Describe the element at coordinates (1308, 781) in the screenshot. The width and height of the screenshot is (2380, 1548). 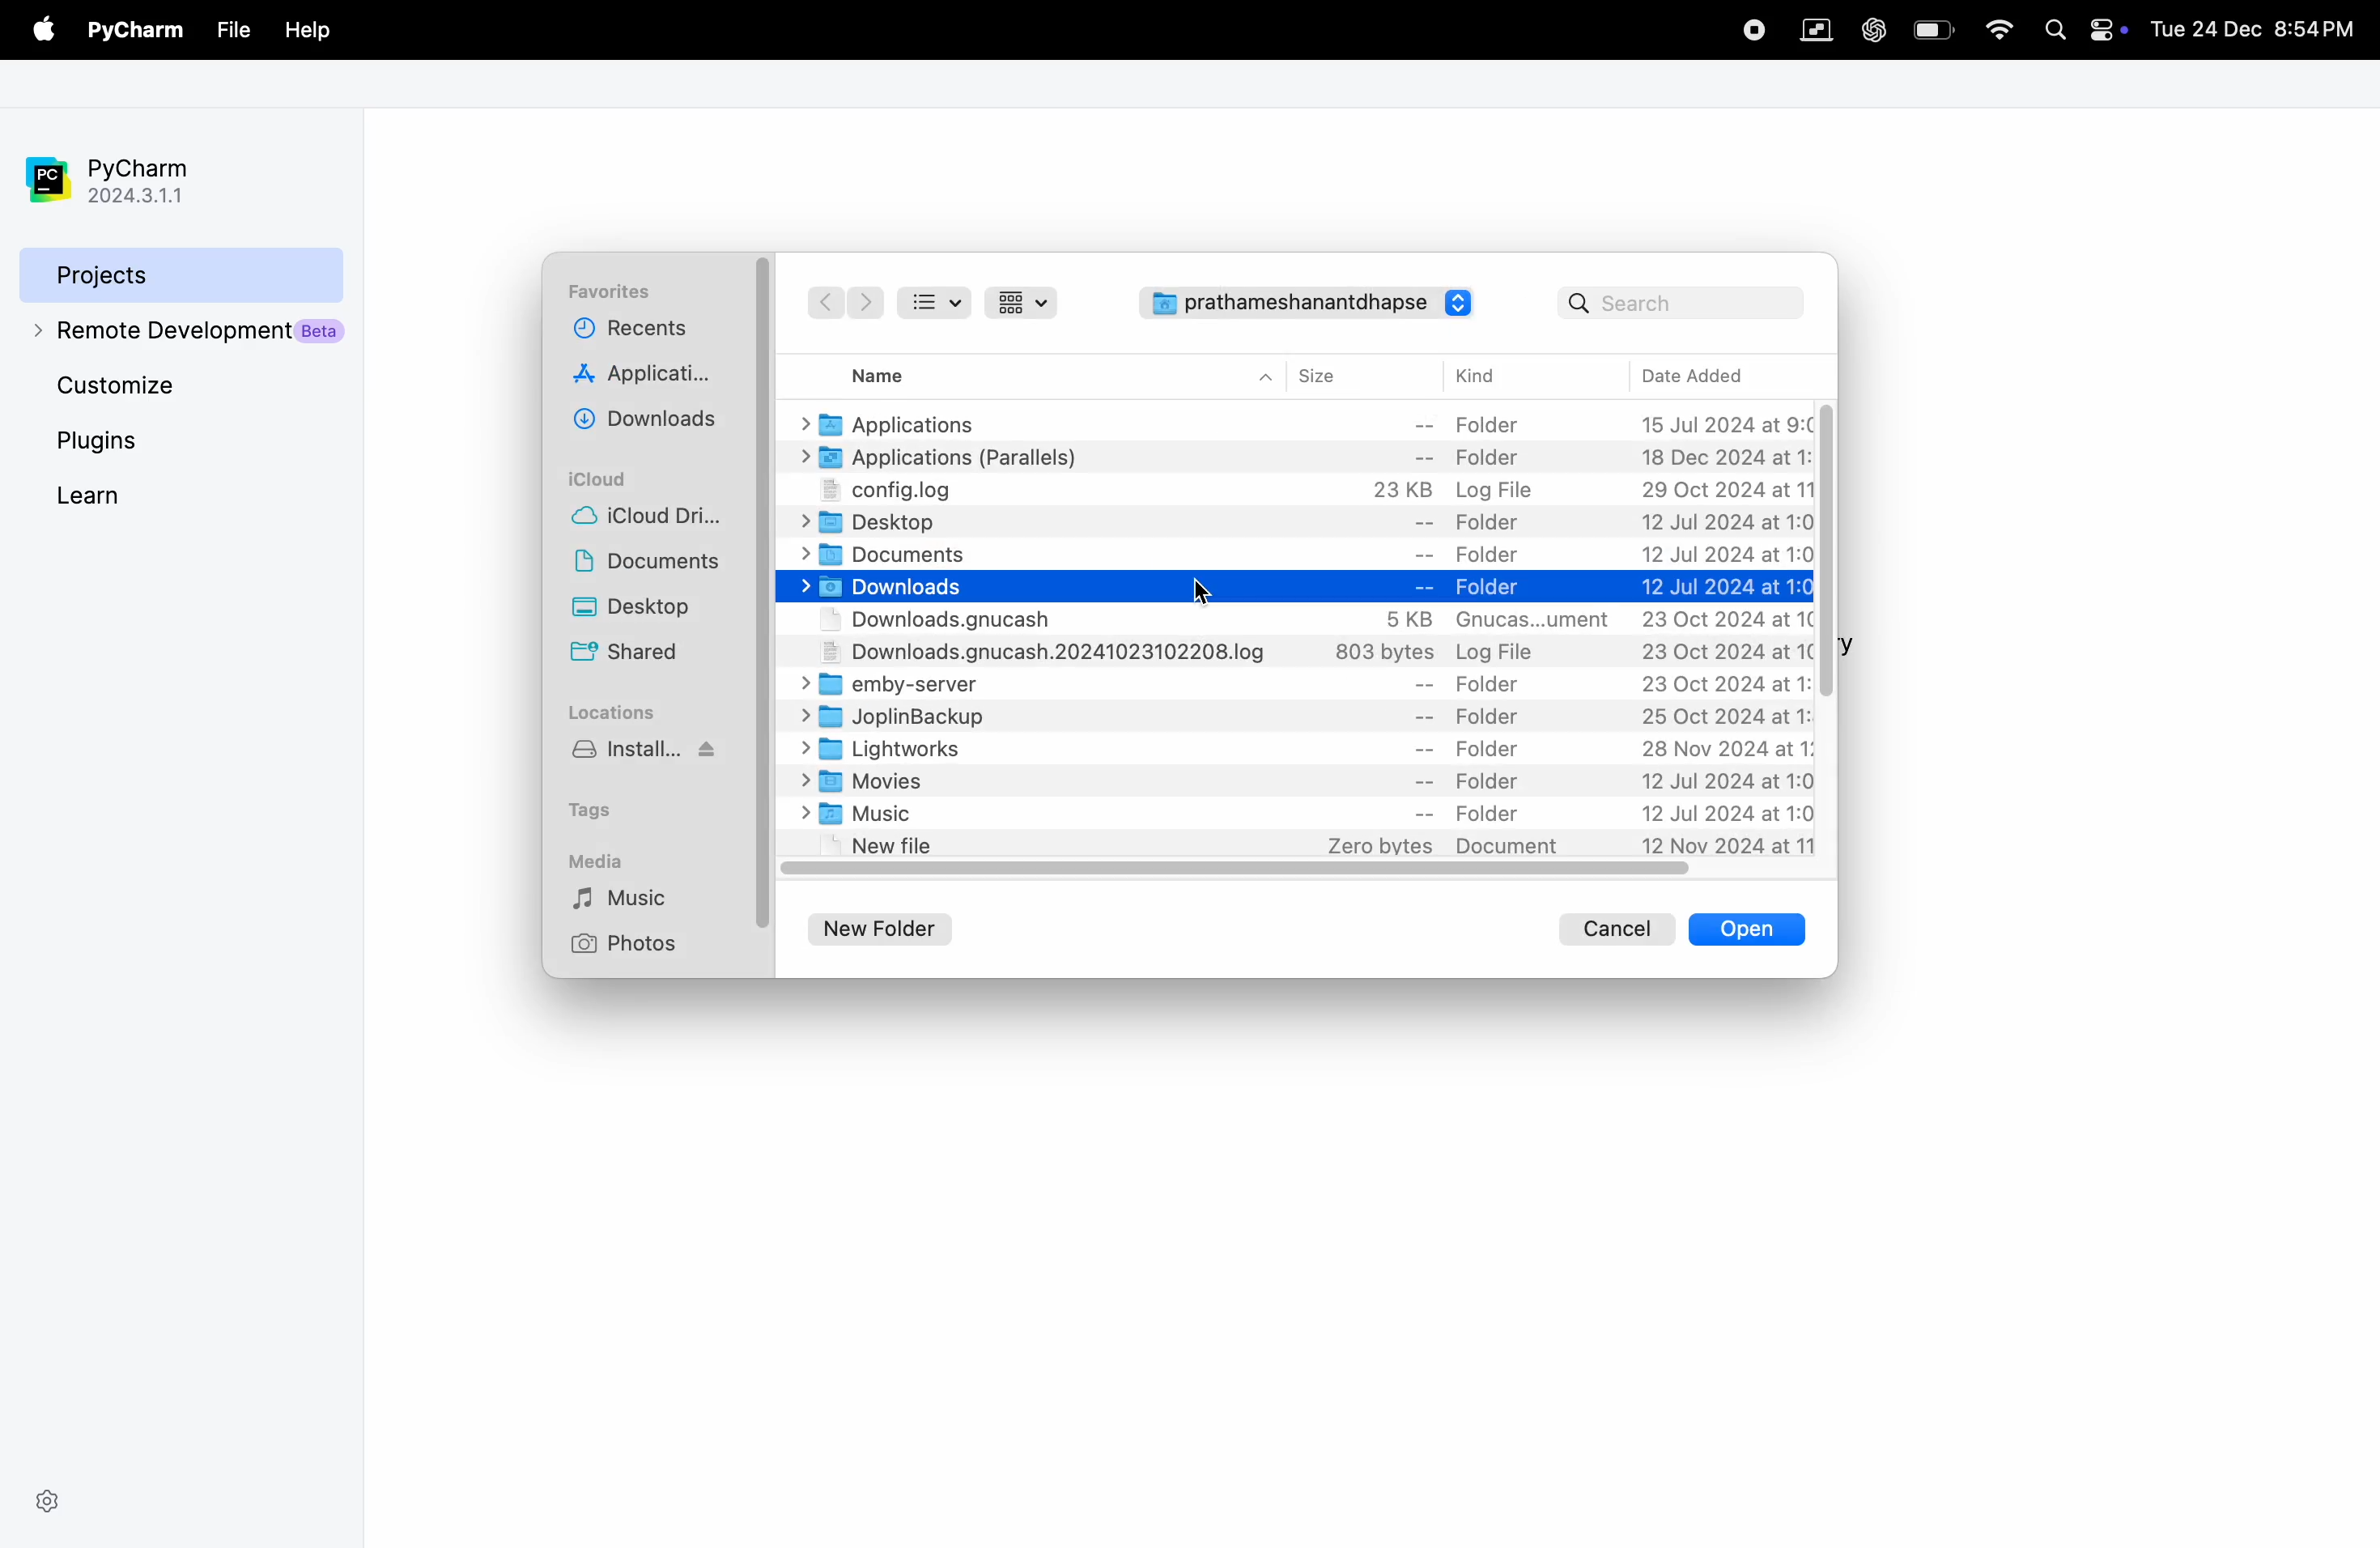
I see `movies` at that location.